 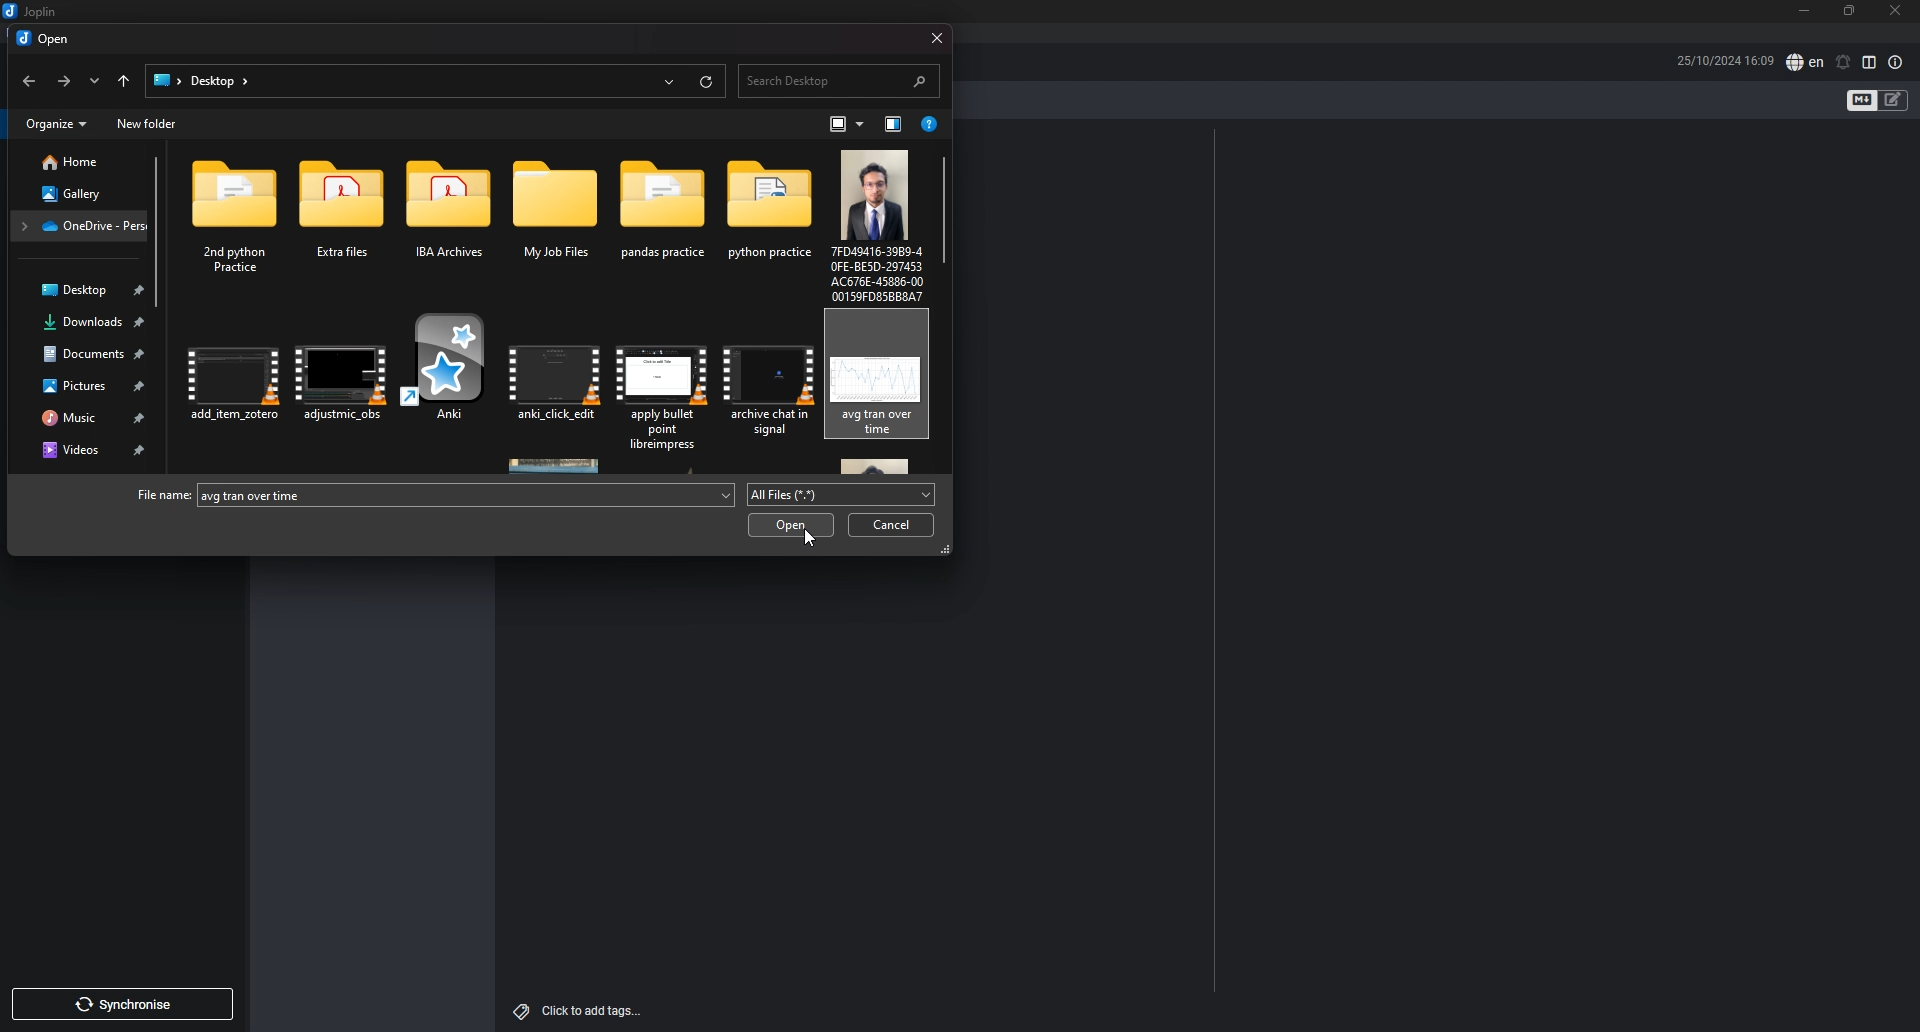 What do you see at coordinates (472, 497) in the screenshot?
I see `avg.tran over time` at bounding box center [472, 497].